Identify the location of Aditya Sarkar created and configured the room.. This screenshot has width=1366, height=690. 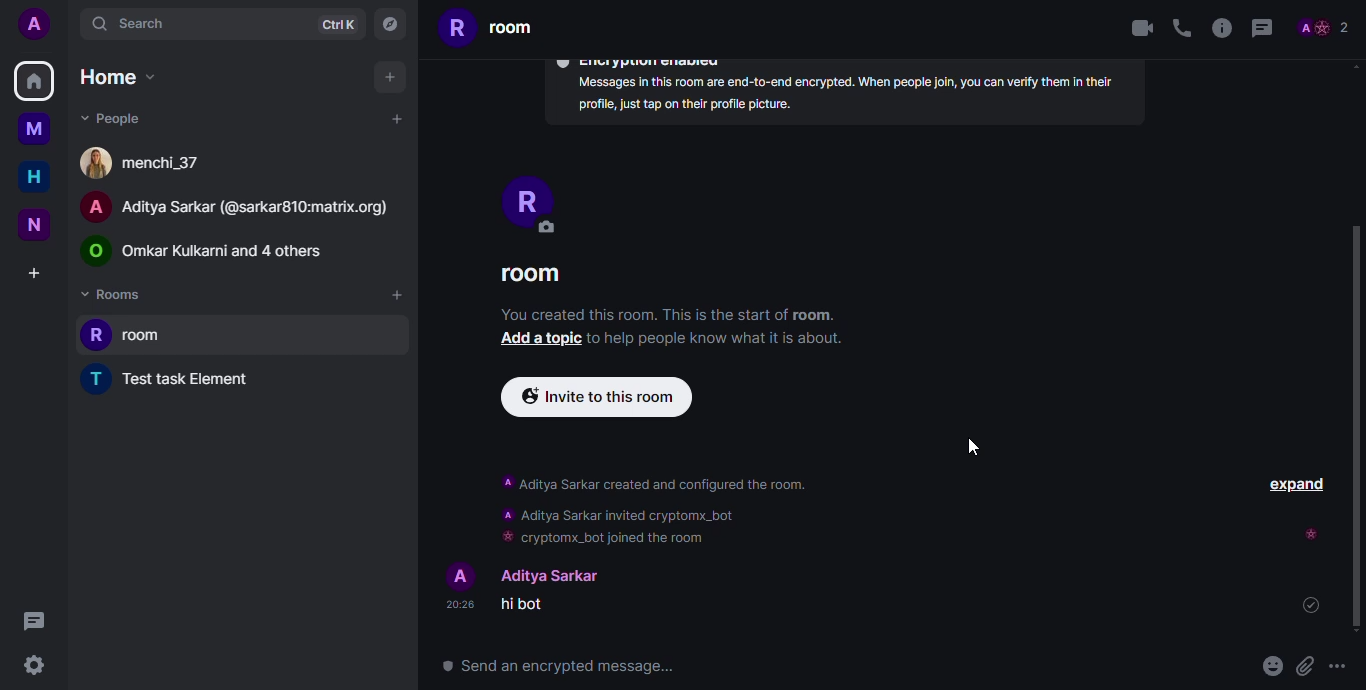
(665, 484).